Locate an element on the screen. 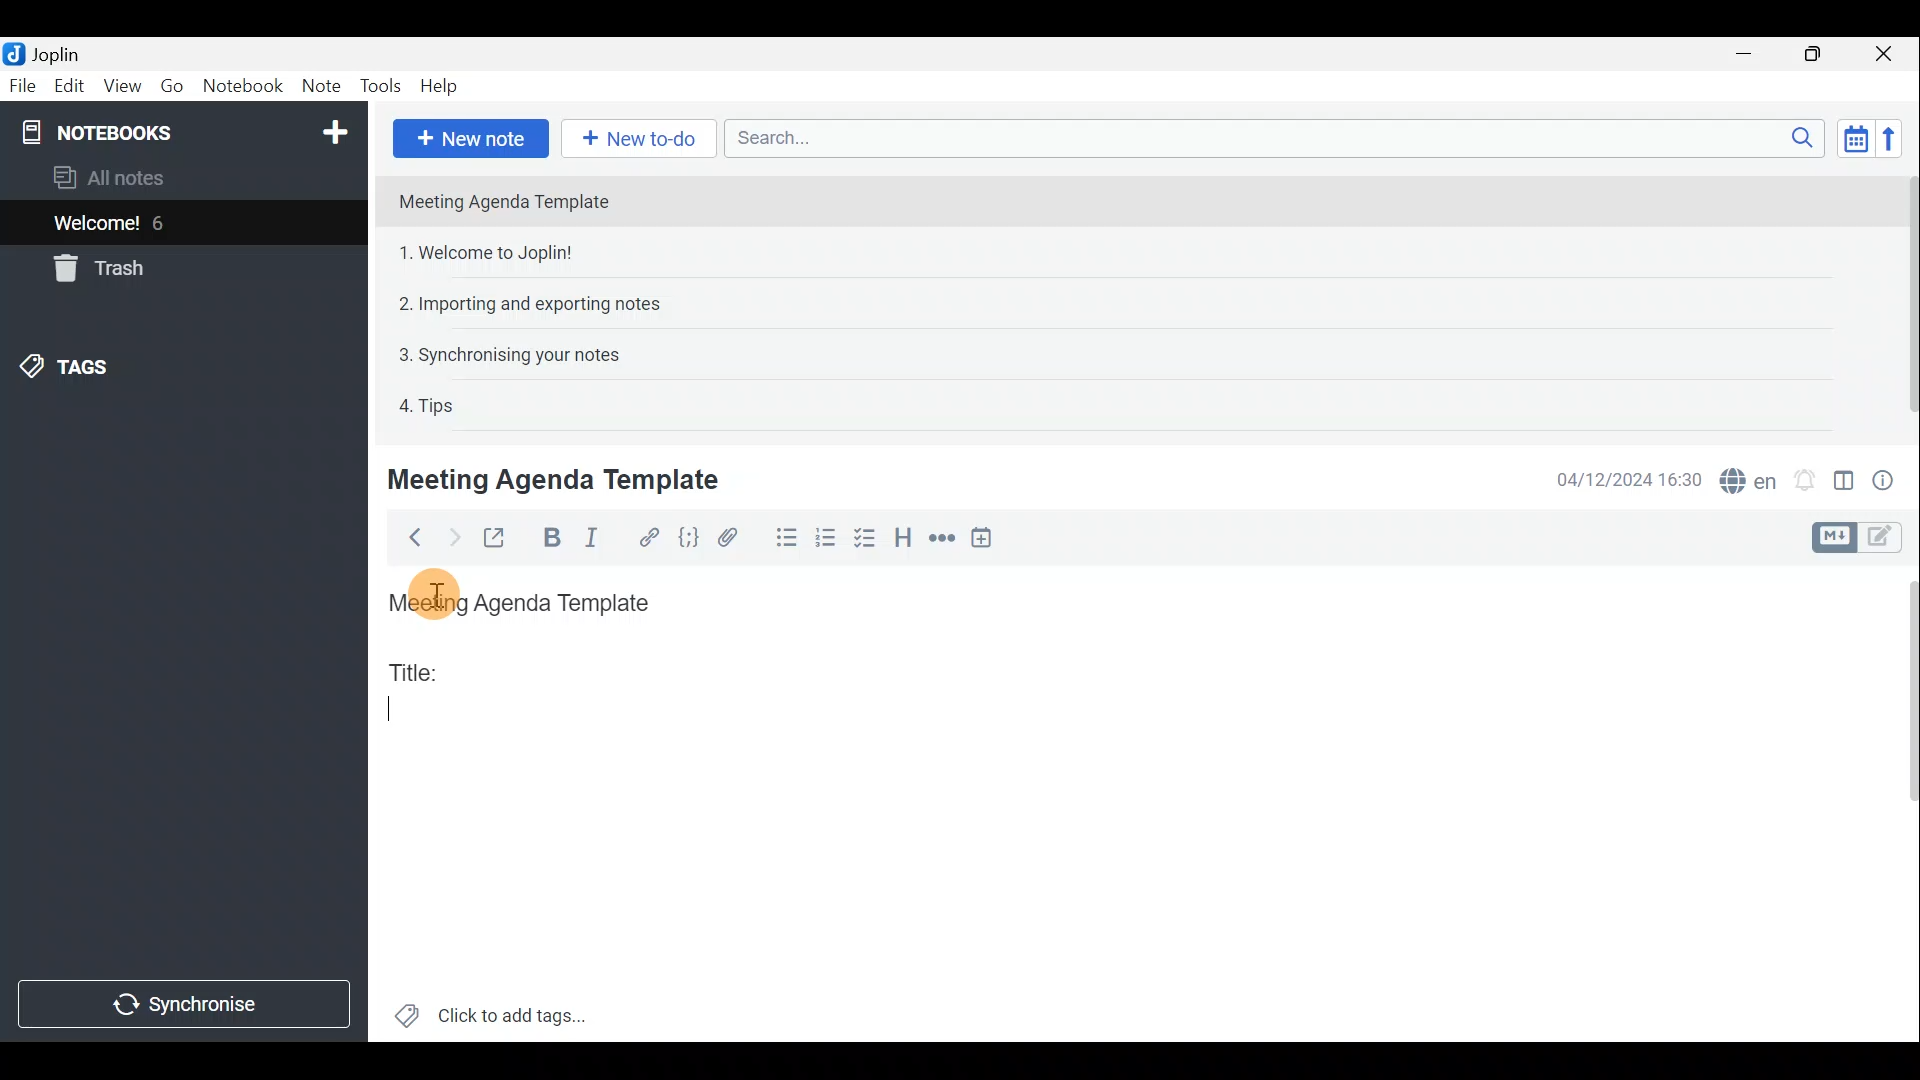  3. Synchronising your notes is located at coordinates (509, 354).